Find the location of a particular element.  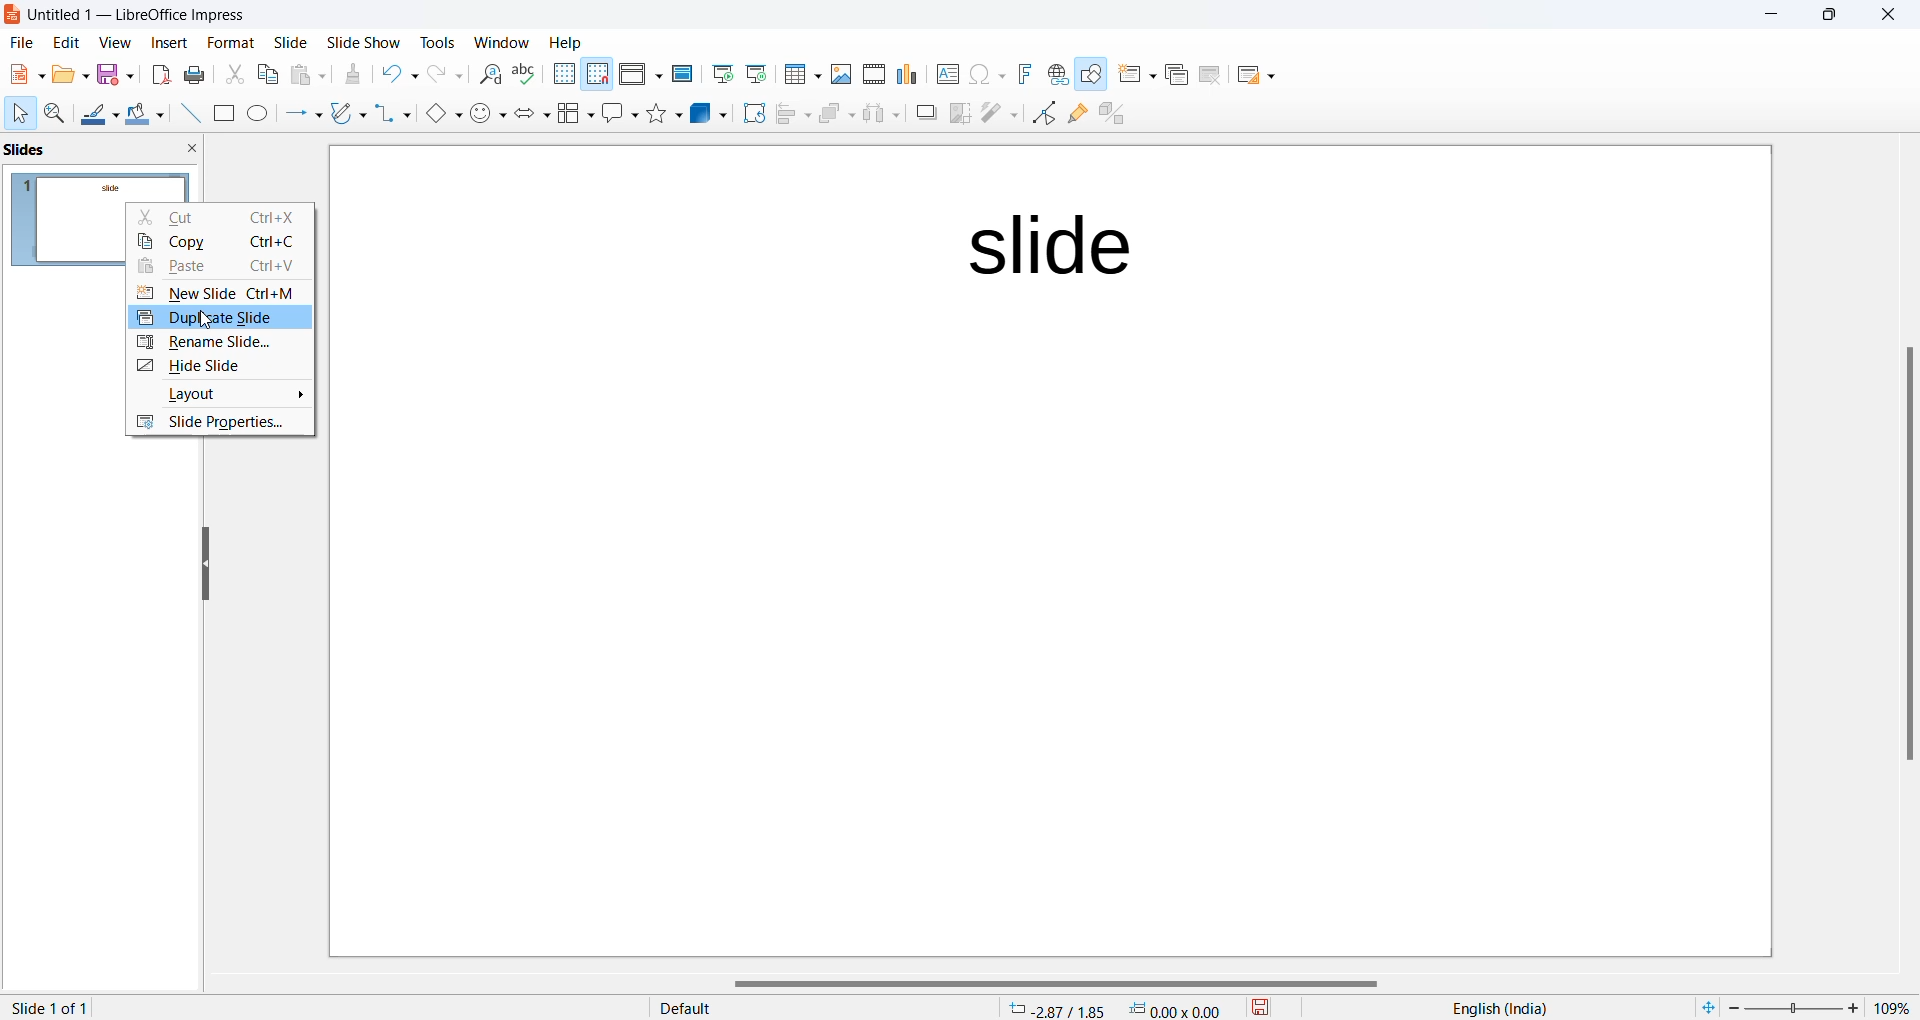

Paste options is located at coordinates (310, 74).